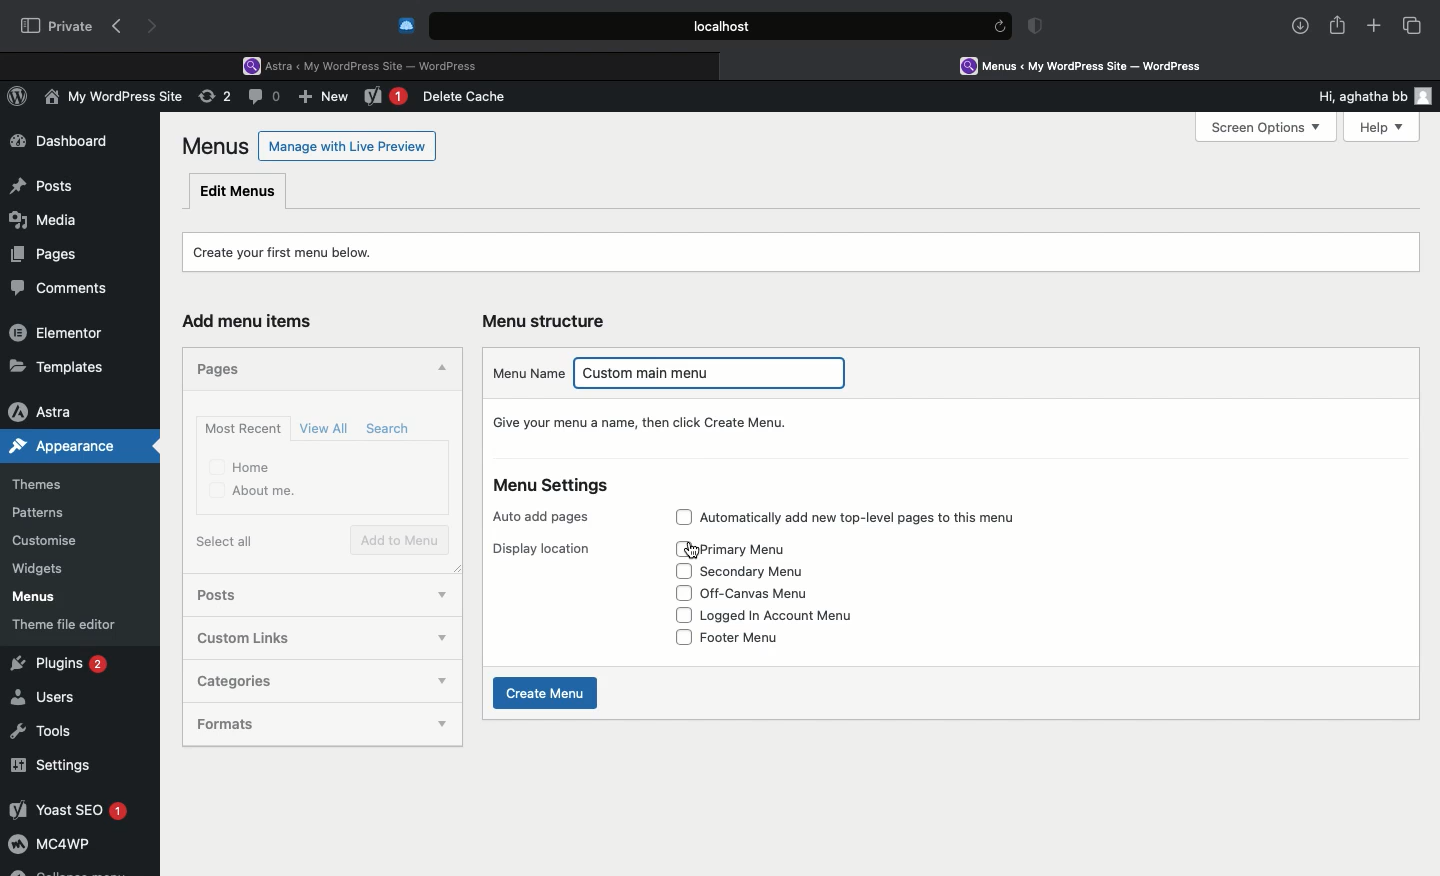 The image size is (1440, 876). What do you see at coordinates (348, 145) in the screenshot?
I see `Manage with Live Preview` at bounding box center [348, 145].